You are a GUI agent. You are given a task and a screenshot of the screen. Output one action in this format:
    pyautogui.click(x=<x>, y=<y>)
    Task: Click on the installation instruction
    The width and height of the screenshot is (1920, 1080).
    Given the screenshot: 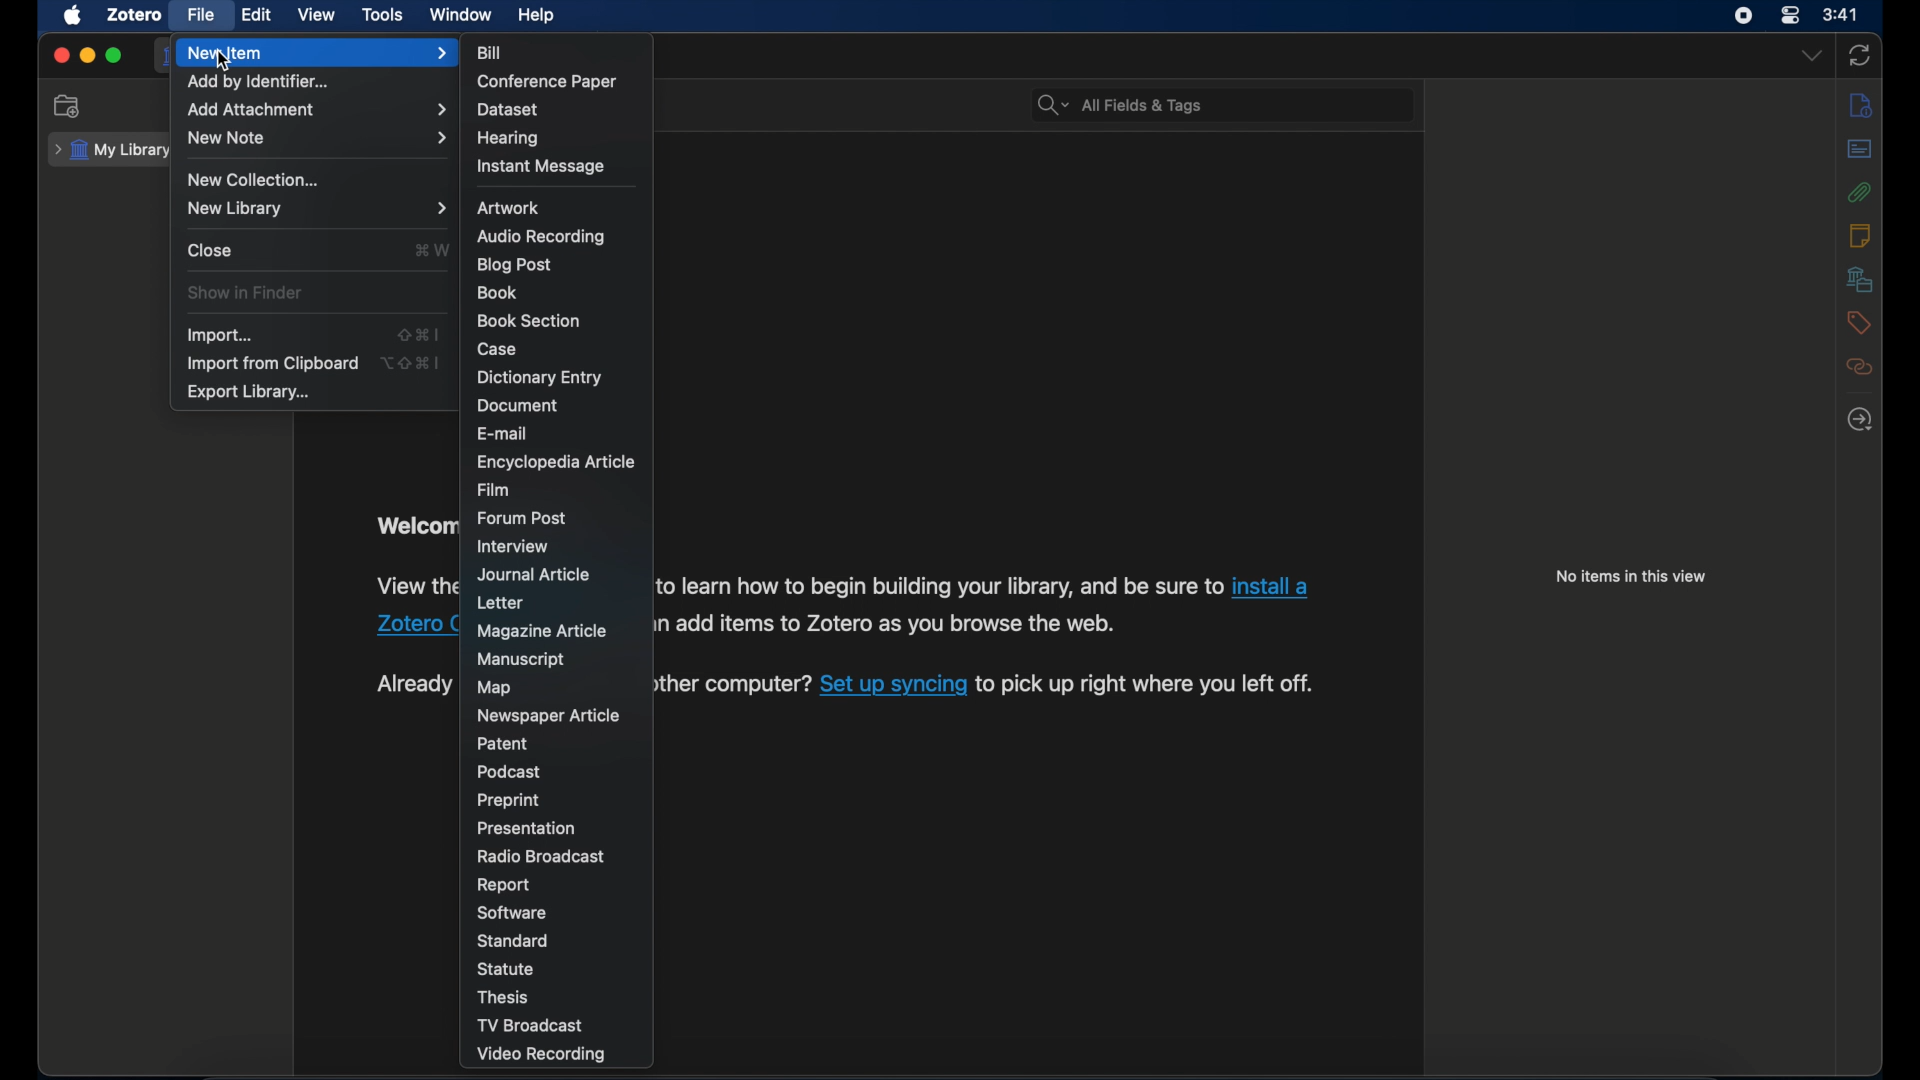 What is the action you would take?
    pyautogui.click(x=413, y=585)
    